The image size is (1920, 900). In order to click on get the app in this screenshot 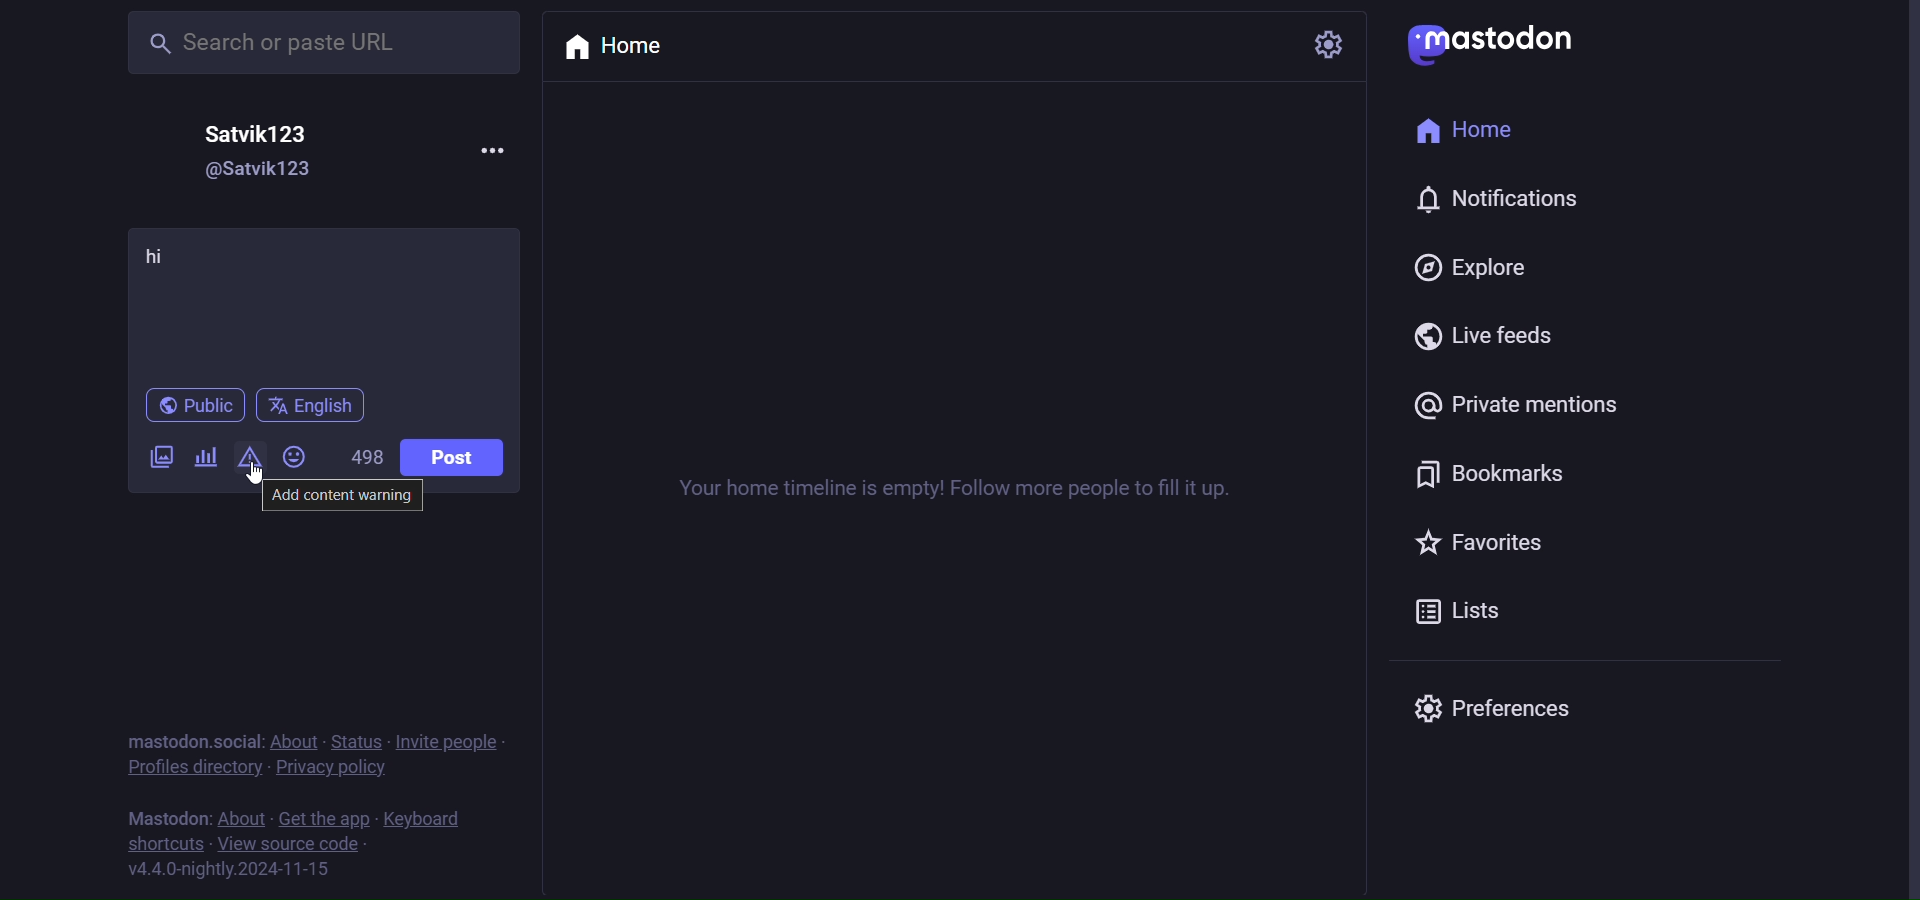, I will do `click(323, 819)`.